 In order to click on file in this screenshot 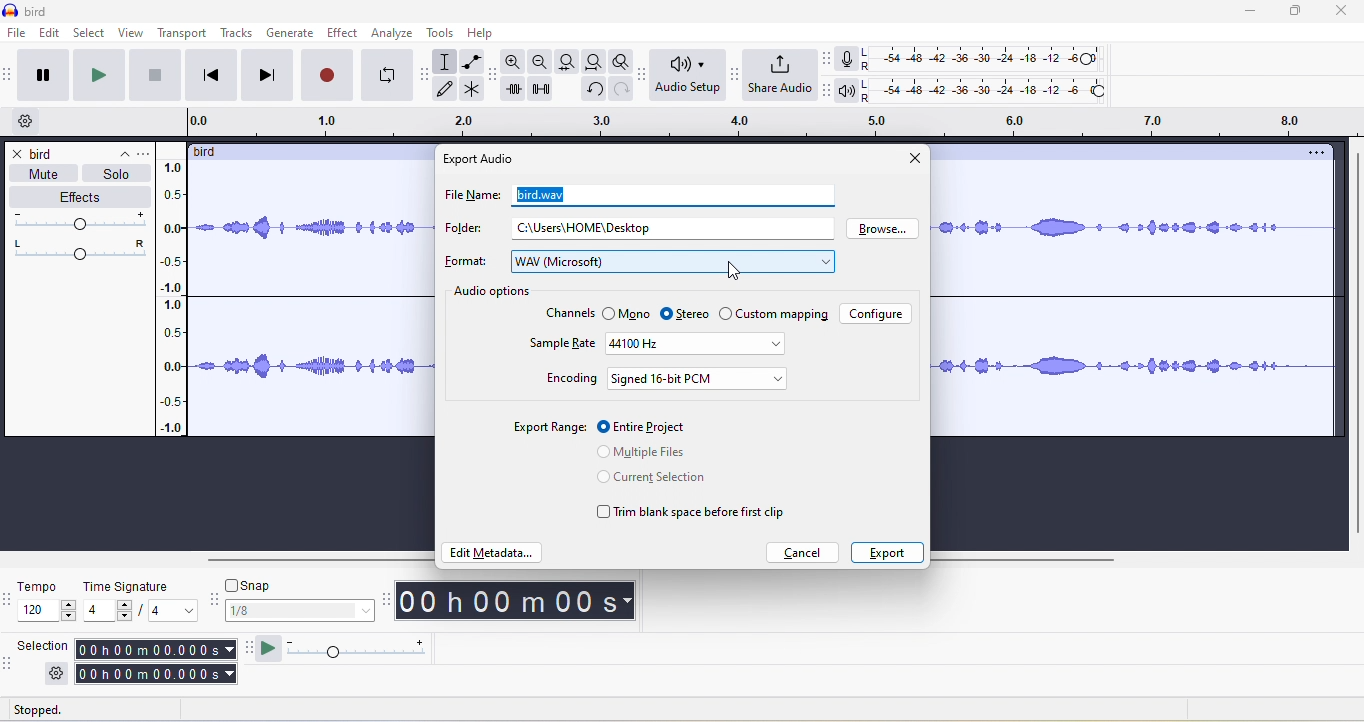, I will do `click(15, 33)`.